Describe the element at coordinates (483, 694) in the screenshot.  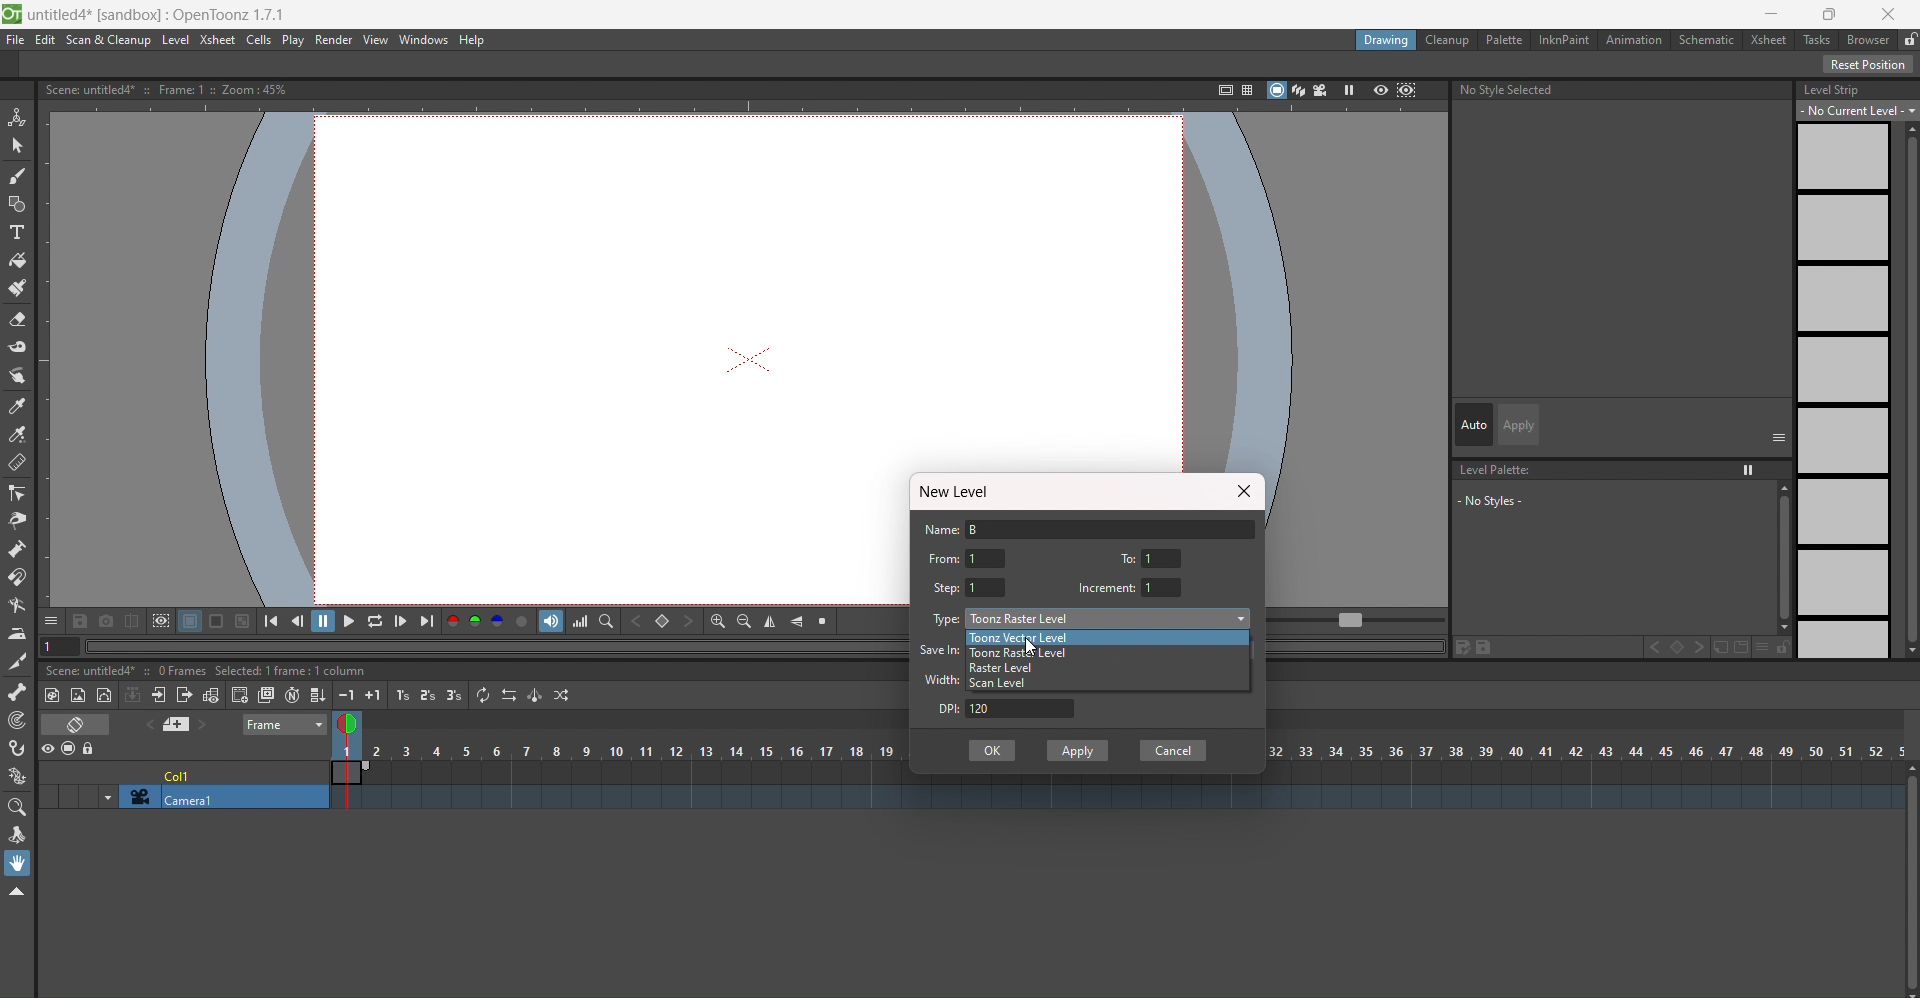
I see `repeat` at that location.